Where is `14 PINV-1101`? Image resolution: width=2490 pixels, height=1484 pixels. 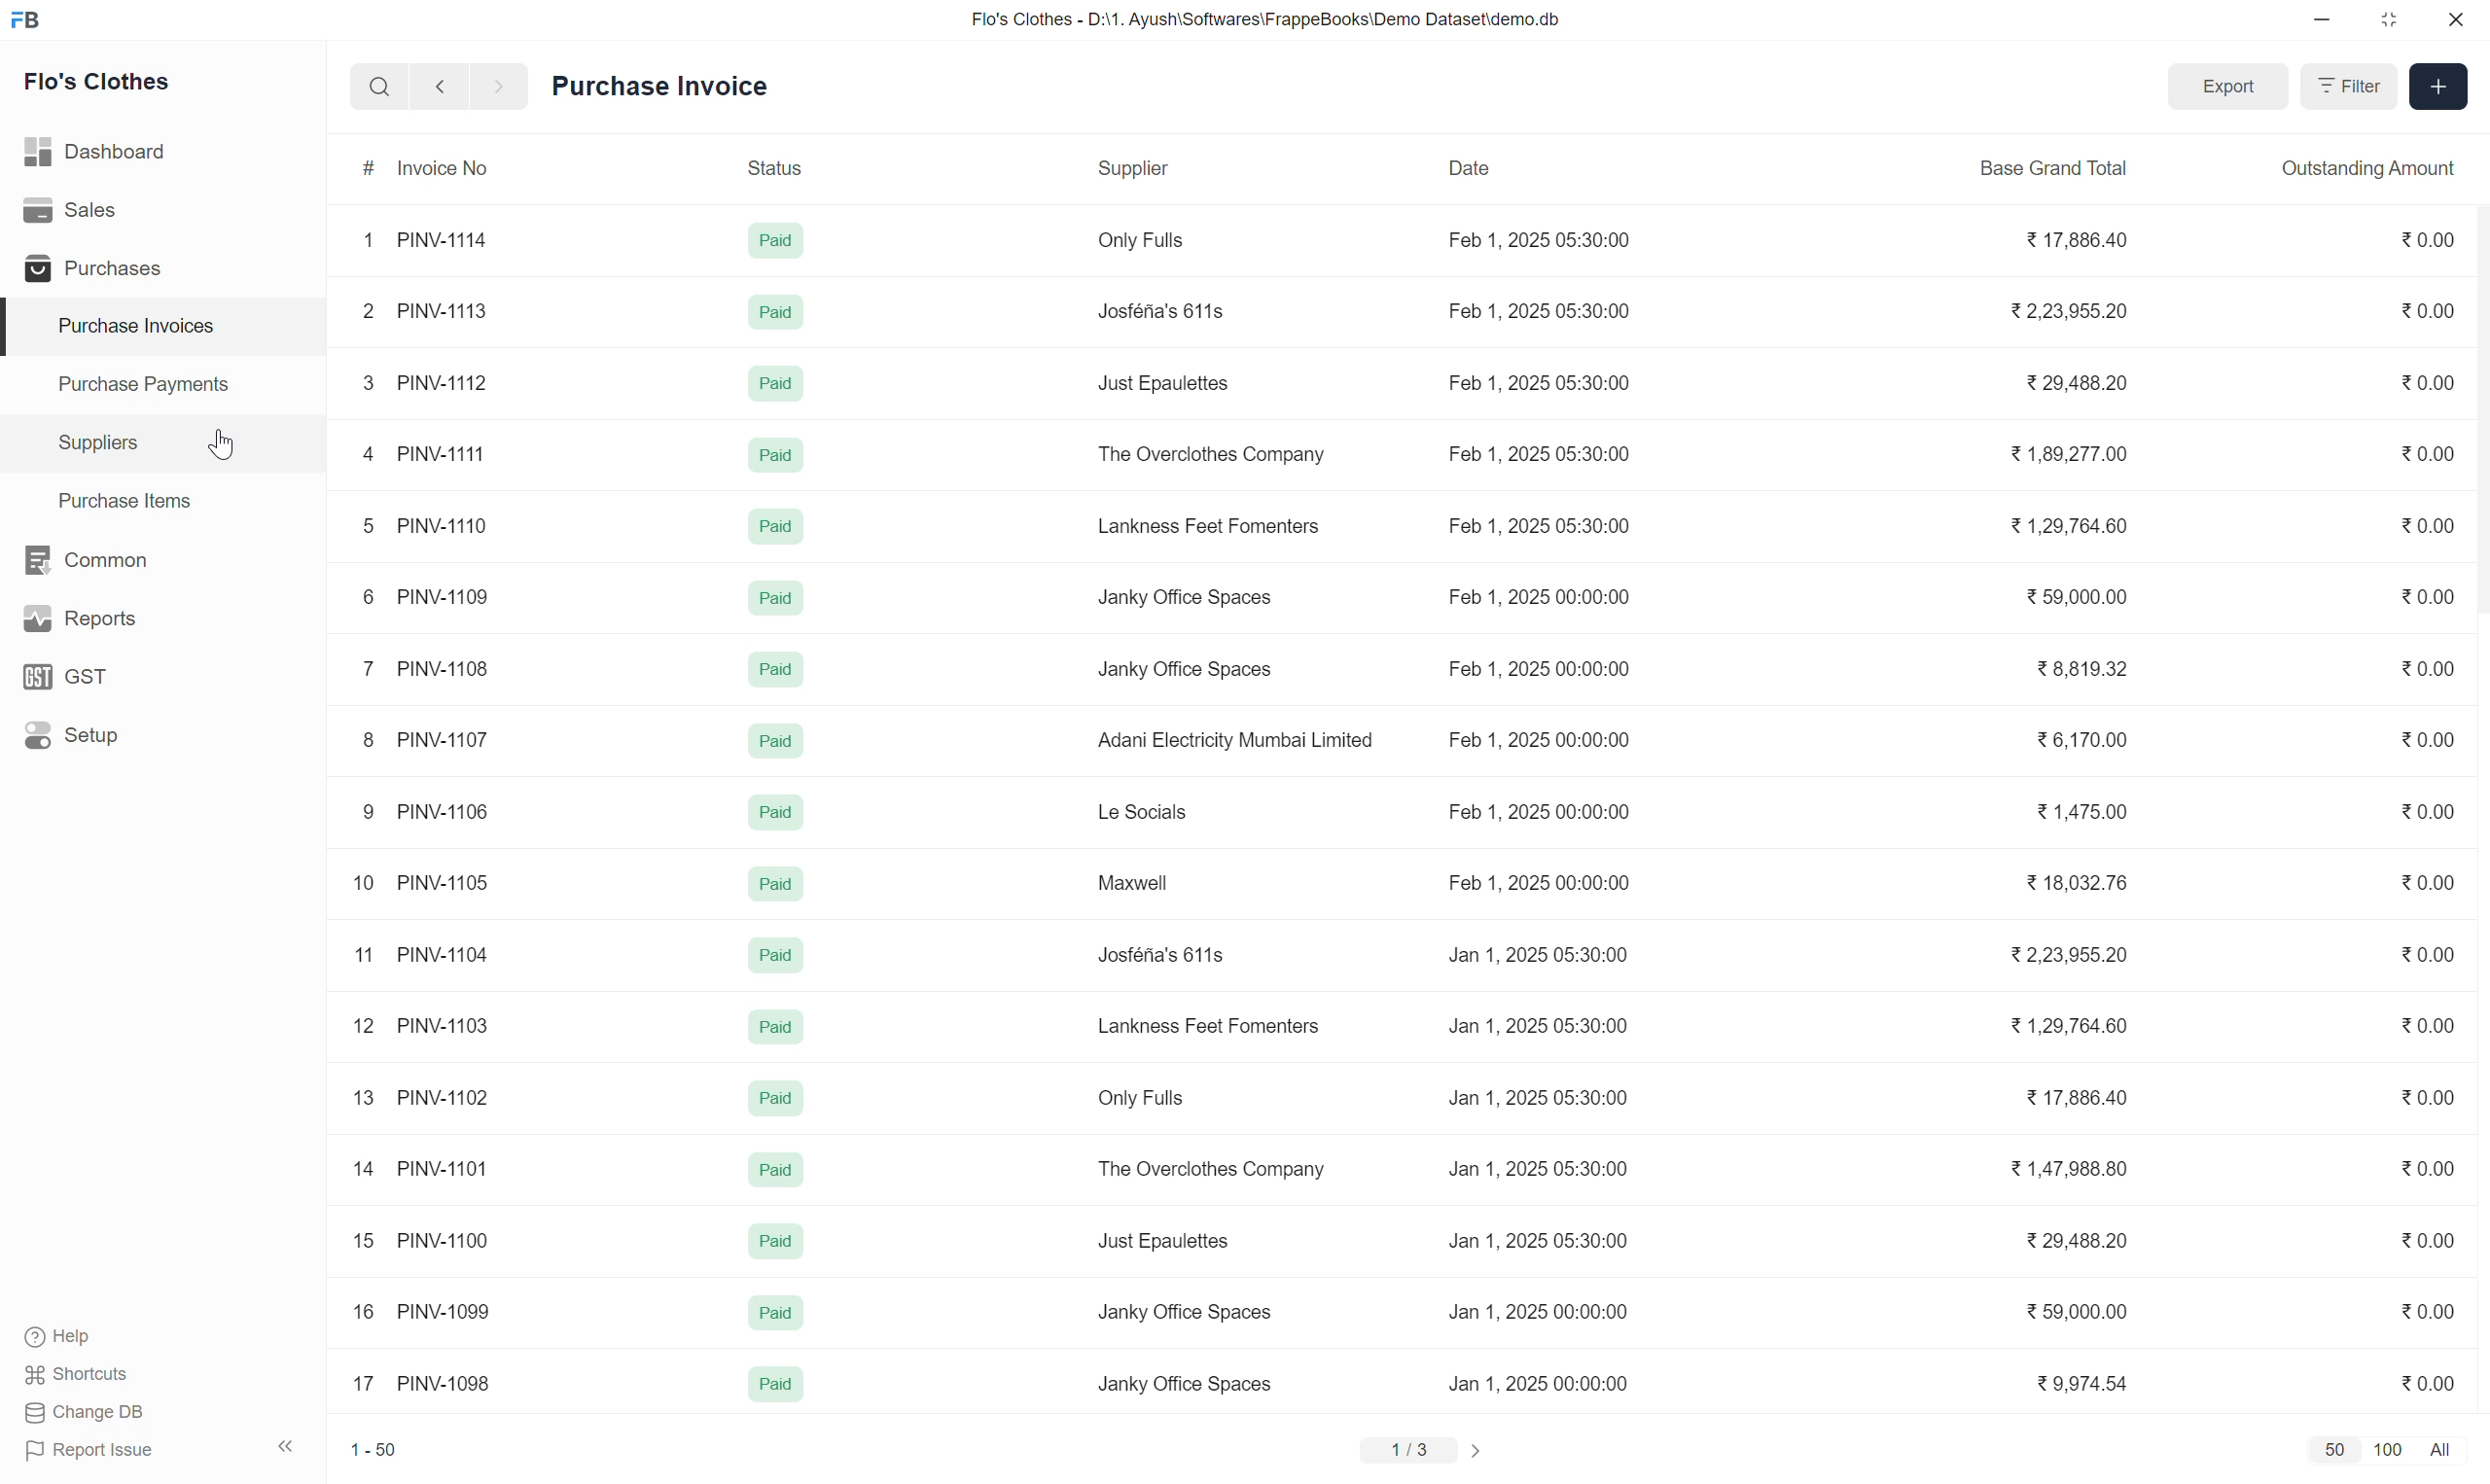 14 PINV-1101 is located at coordinates (421, 1168).